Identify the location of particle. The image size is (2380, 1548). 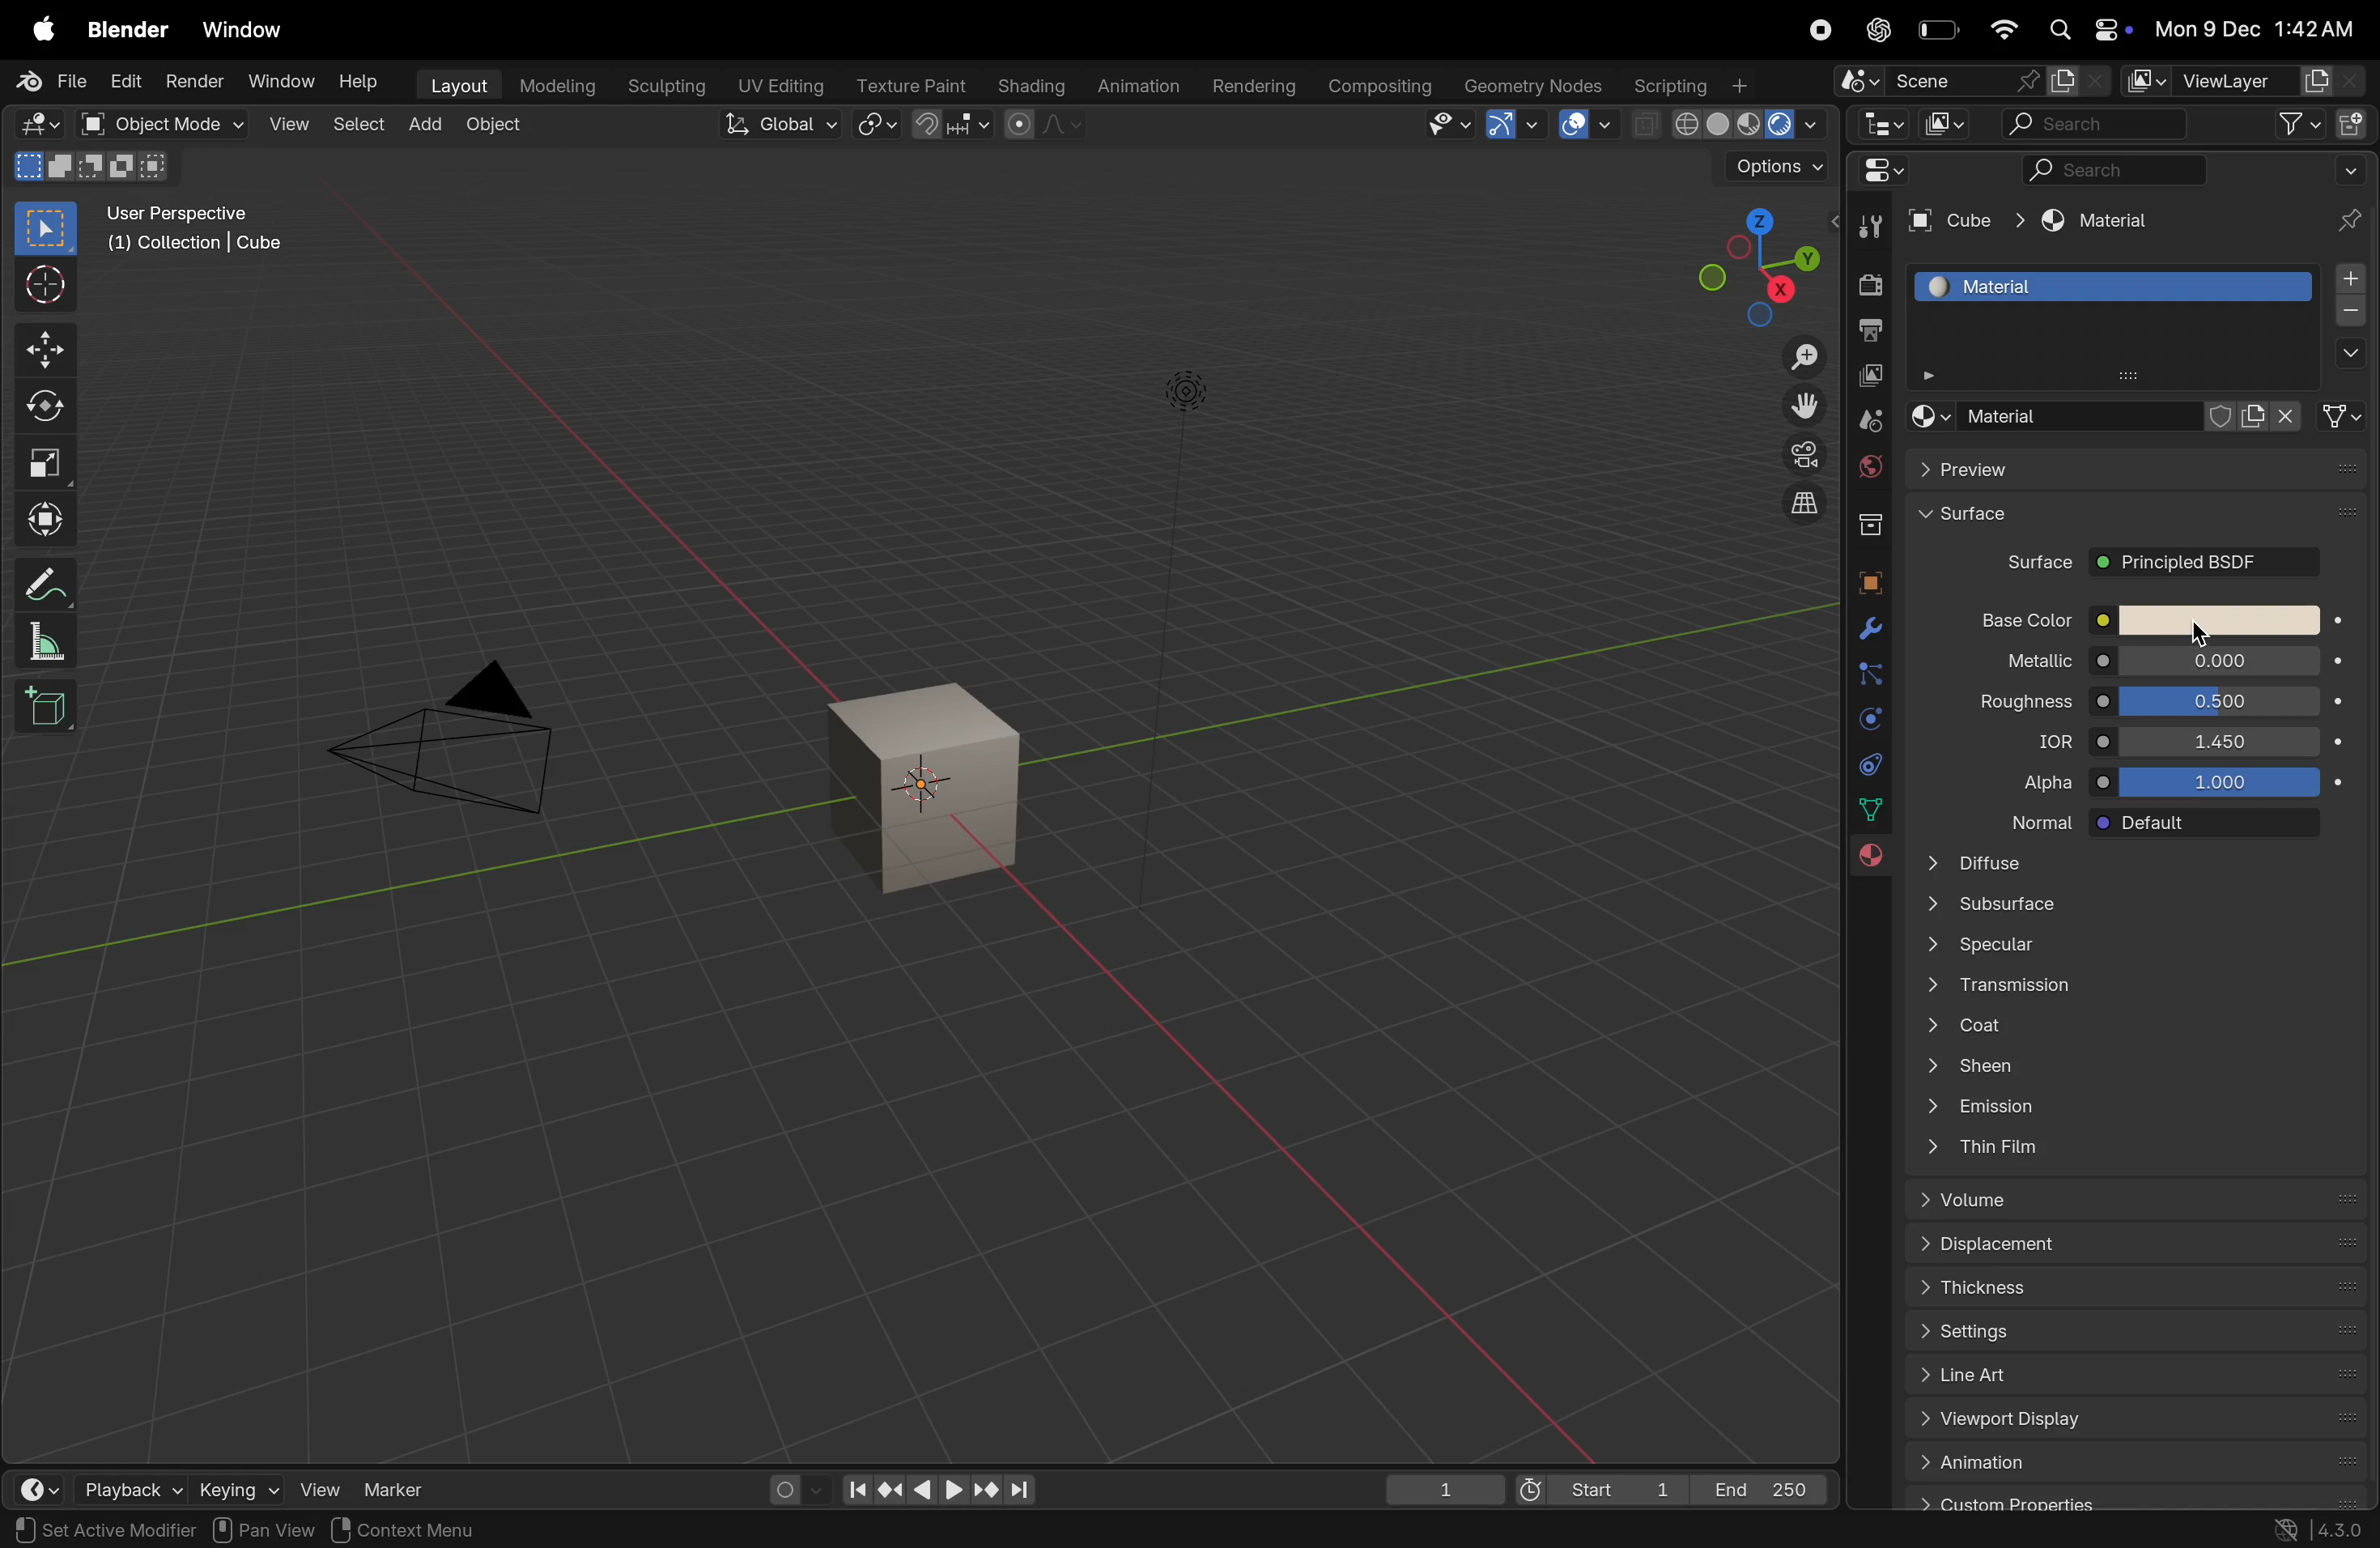
(1869, 676).